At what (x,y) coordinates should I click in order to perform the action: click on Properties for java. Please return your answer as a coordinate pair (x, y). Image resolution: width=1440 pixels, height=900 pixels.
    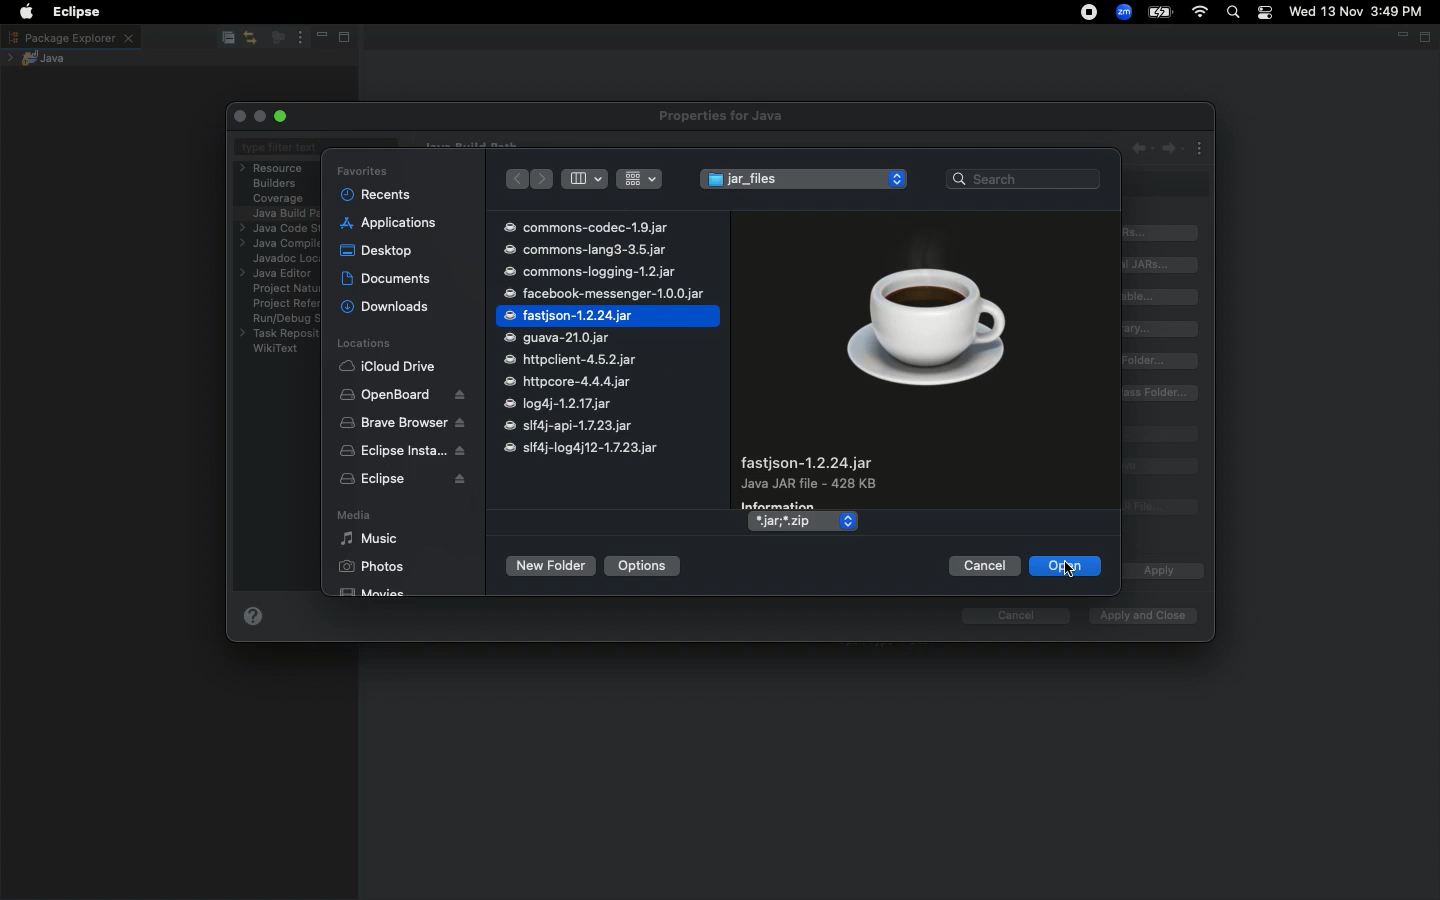
    Looking at the image, I should click on (724, 117).